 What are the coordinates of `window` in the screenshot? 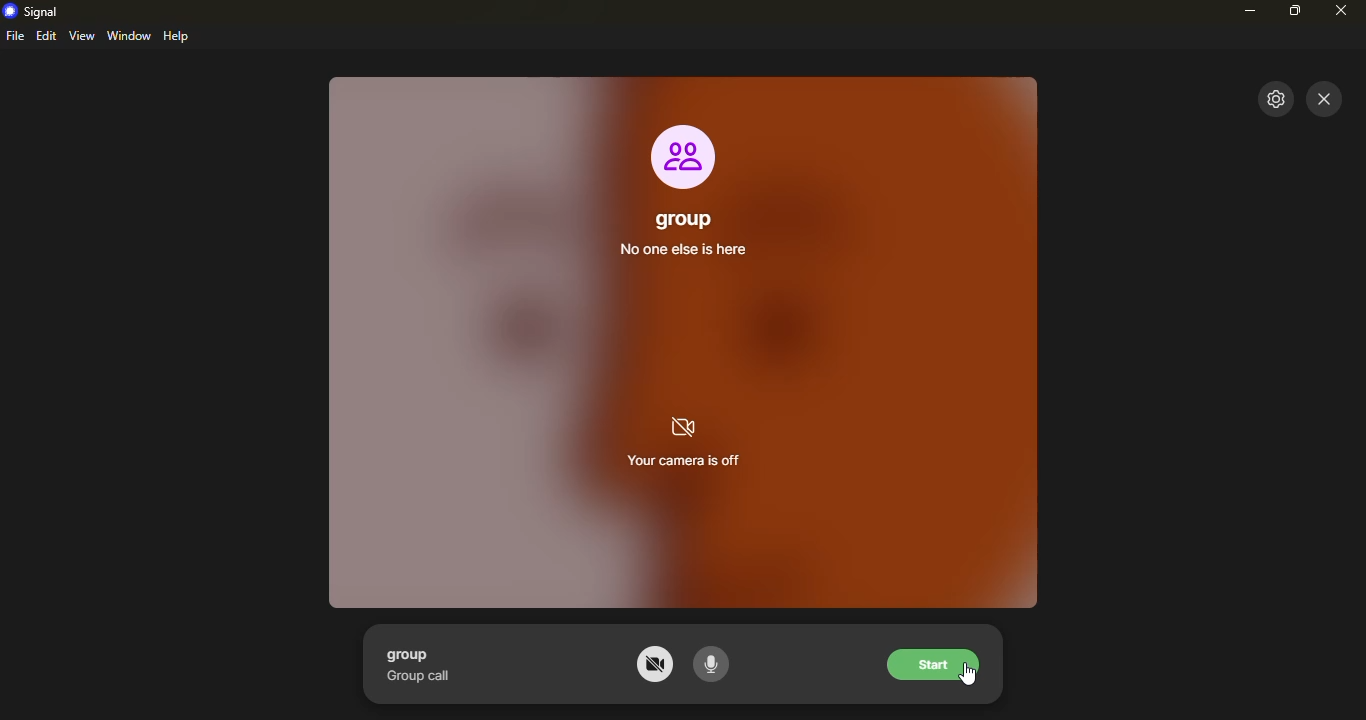 It's located at (130, 36).